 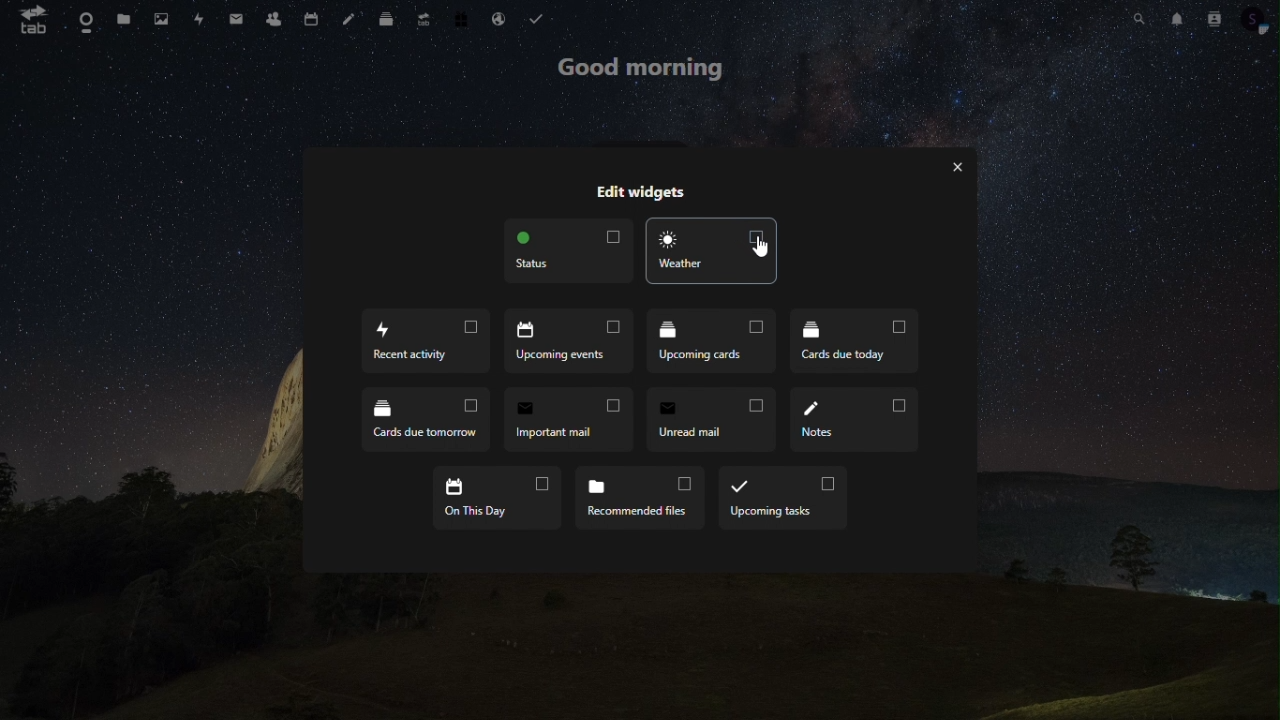 What do you see at coordinates (716, 339) in the screenshot?
I see `upcoming cards` at bounding box center [716, 339].